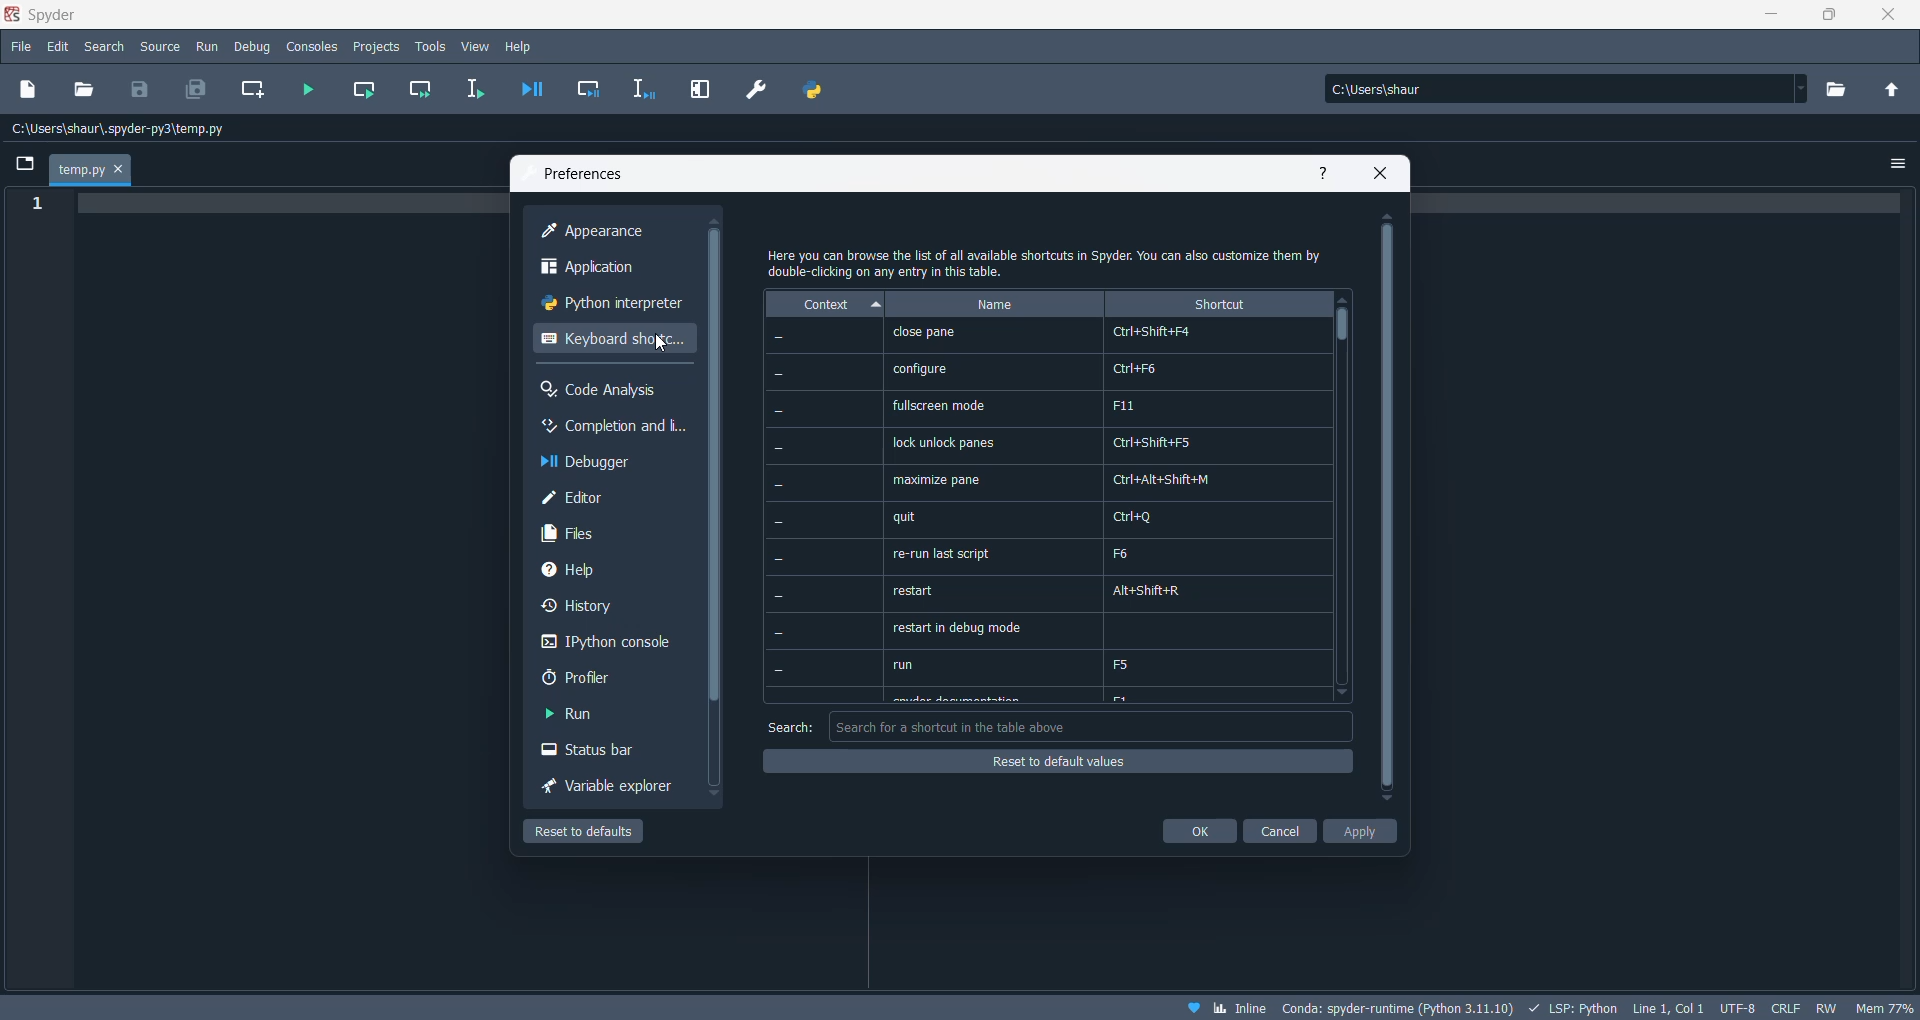  I want to click on save all files, so click(193, 89).